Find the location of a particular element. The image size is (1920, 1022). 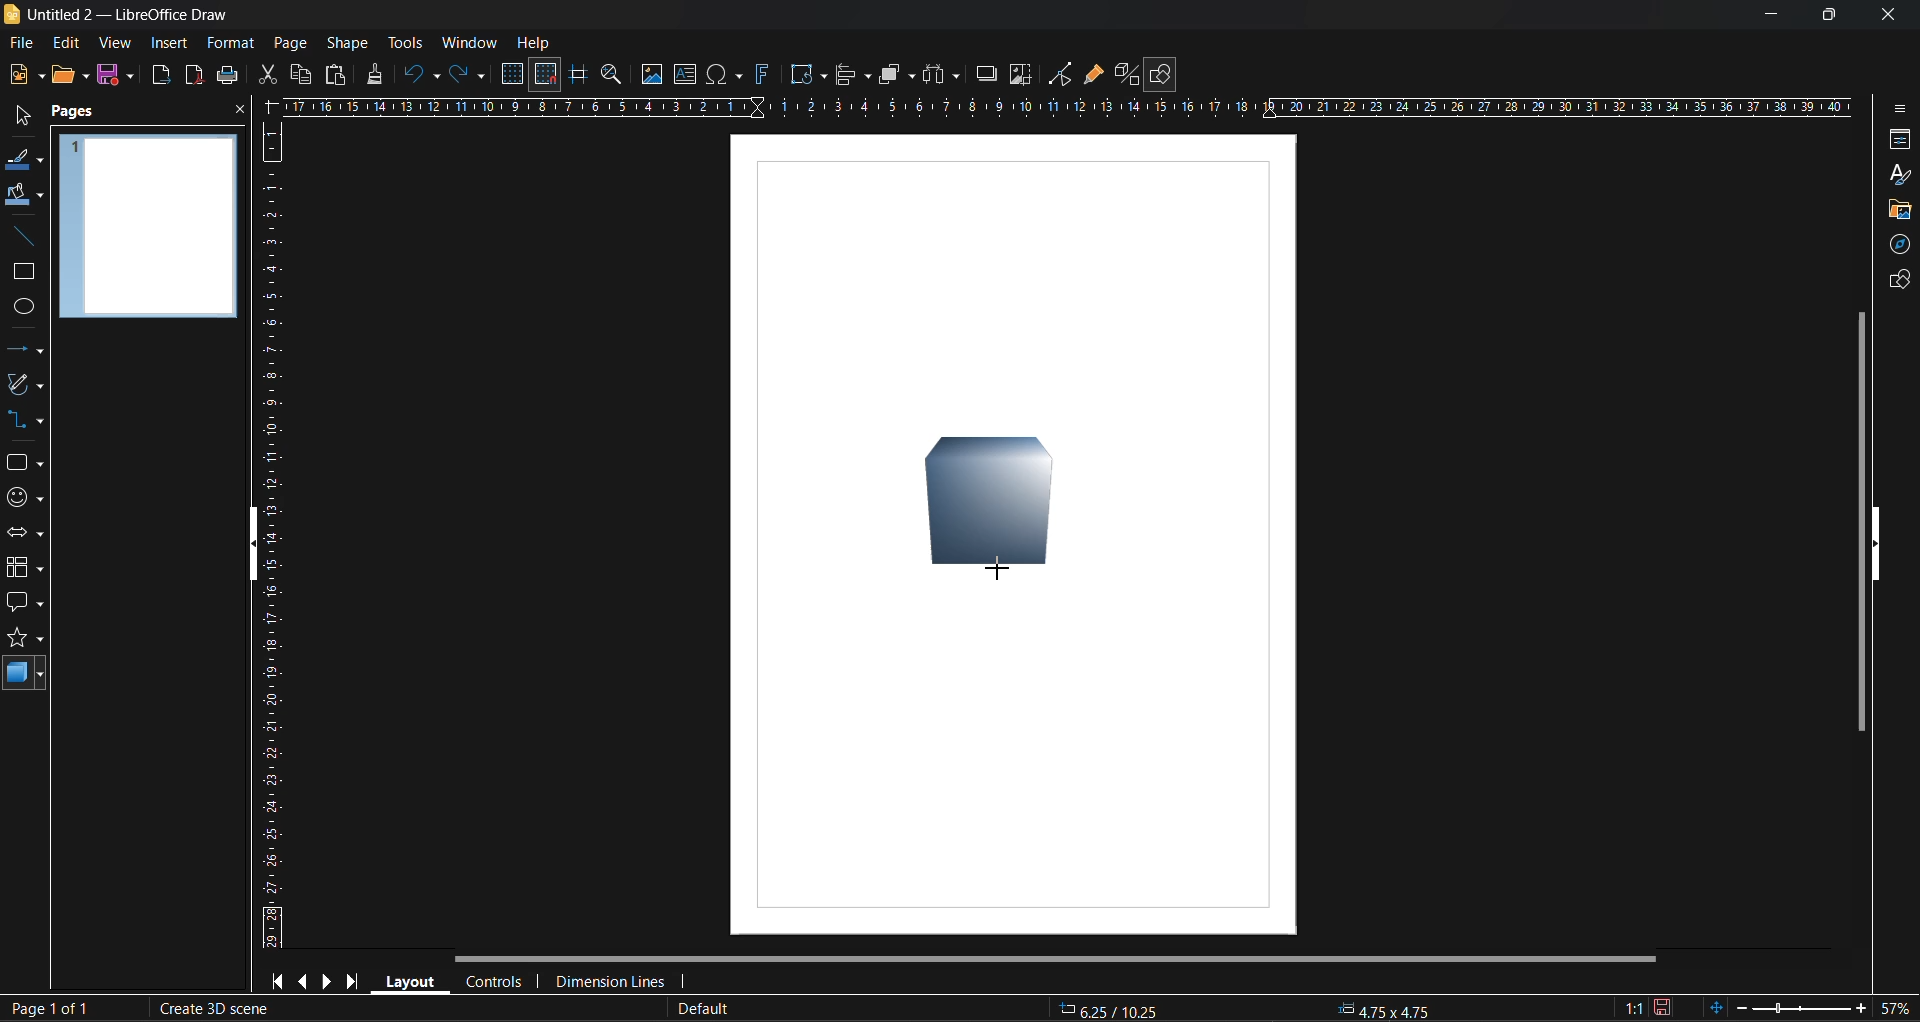

paste is located at coordinates (333, 78).